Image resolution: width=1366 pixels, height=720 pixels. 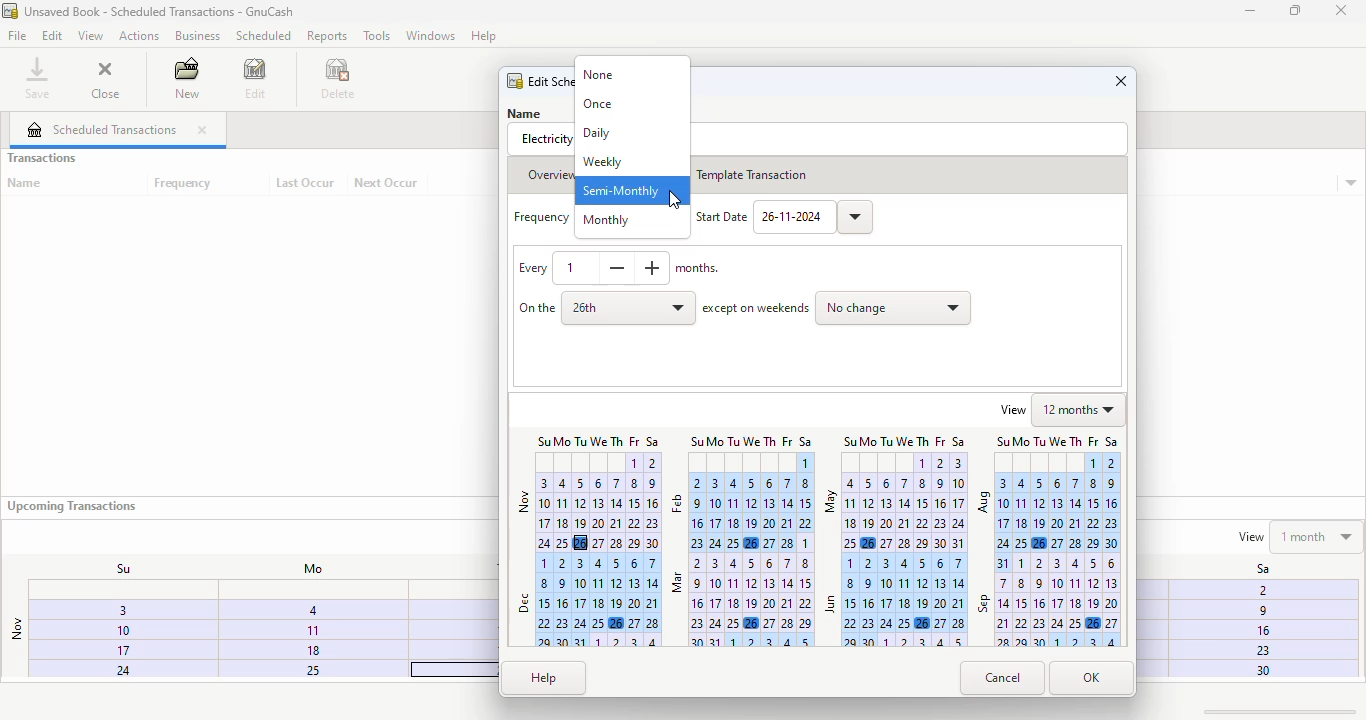 What do you see at coordinates (1259, 589) in the screenshot?
I see `Fi` at bounding box center [1259, 589].